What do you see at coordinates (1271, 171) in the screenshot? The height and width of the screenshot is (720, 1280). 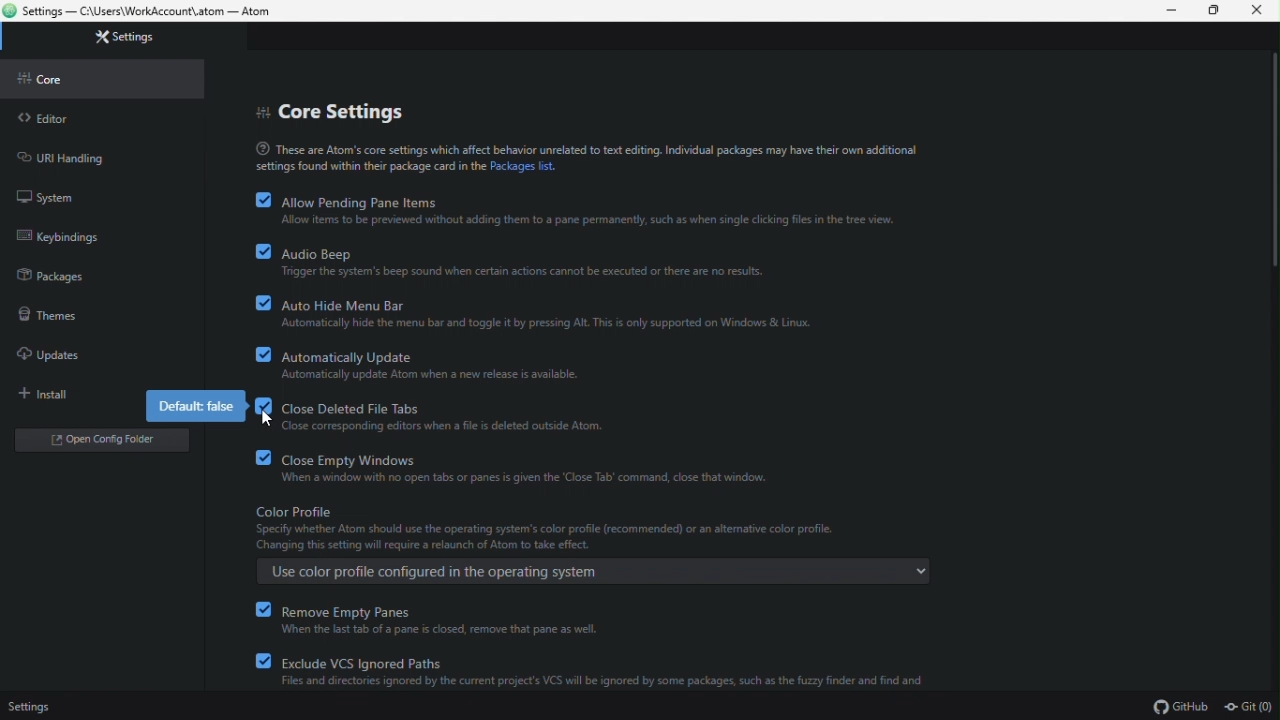 I see `scroll bar` at bounding box center [1271, 171].